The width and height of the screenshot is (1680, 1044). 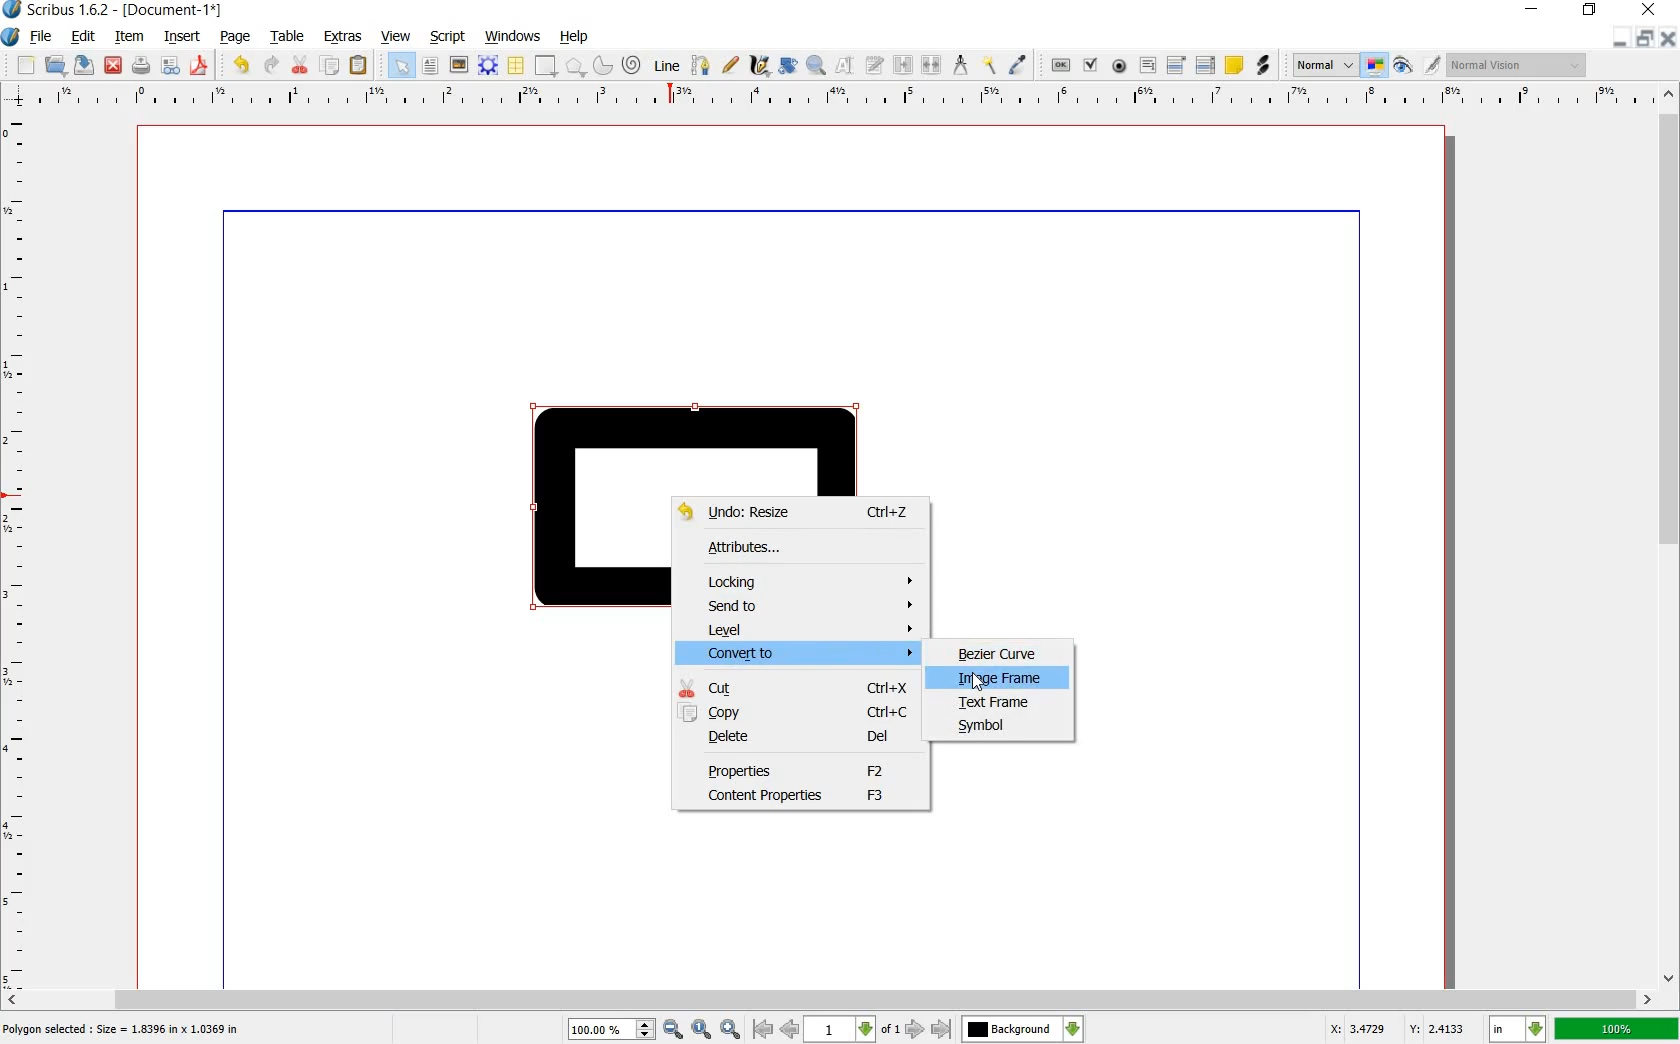 What do you see at coordinates (1515, 66) in the screenshot?
I see `visual appearance of the display` at bounding box center [1515, 66].